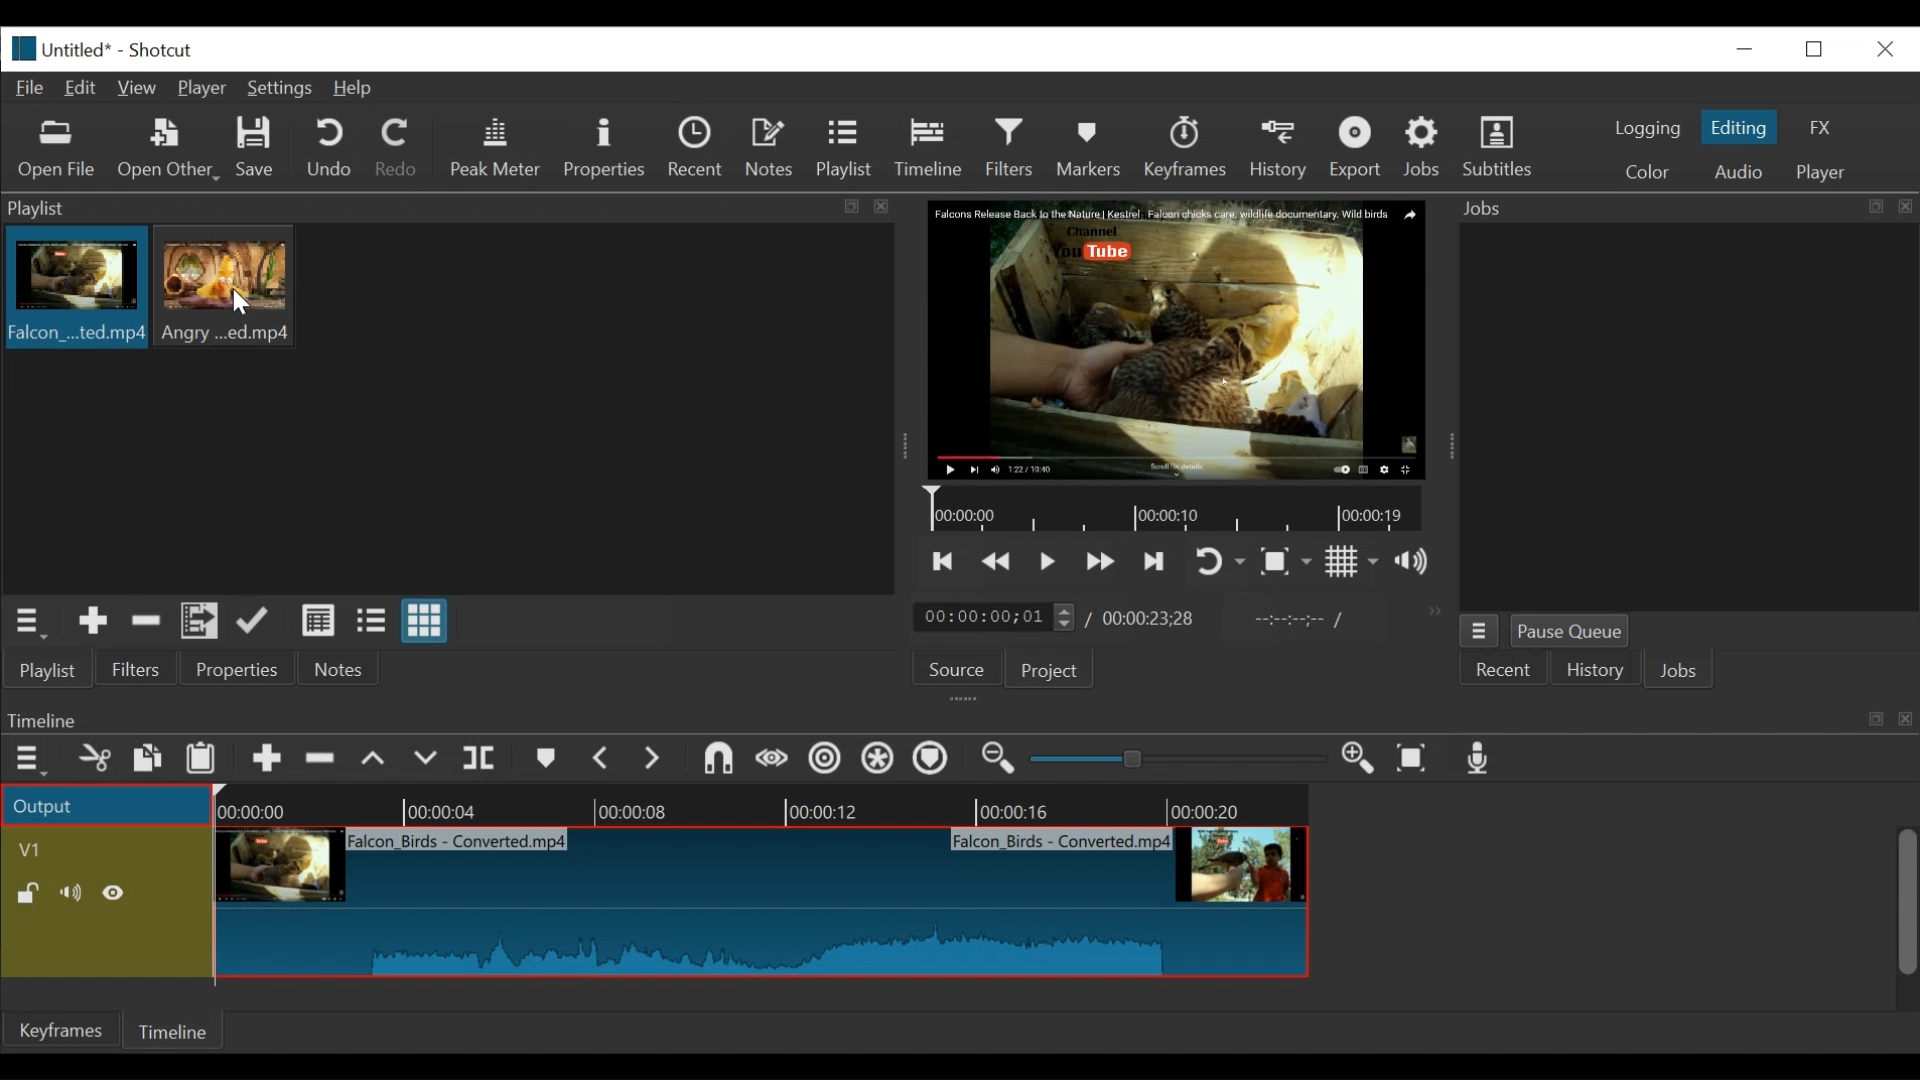 The image size is (1920, 1080). What do you see at coordinates (1737, 172) in the screenshot?
I see `Audio` at bounding box center [1737, 172].